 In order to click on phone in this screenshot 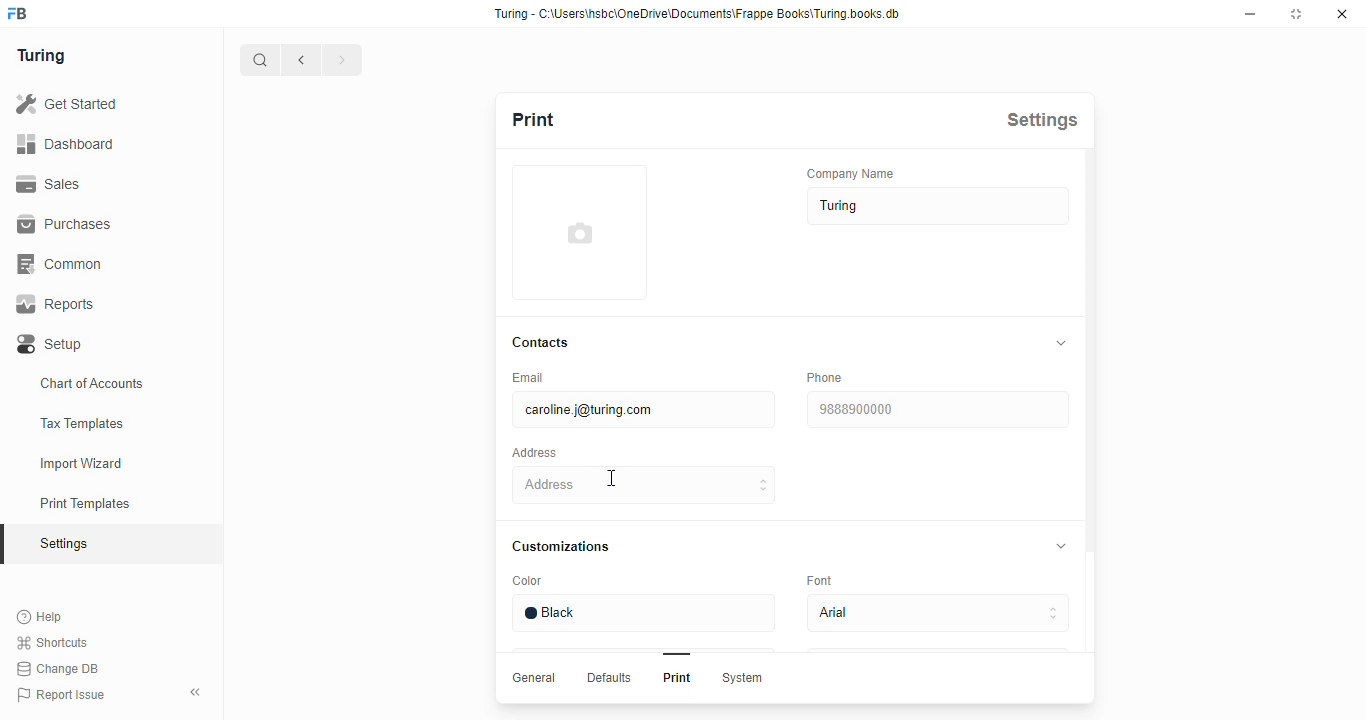, I will do `click(826, 377)`.